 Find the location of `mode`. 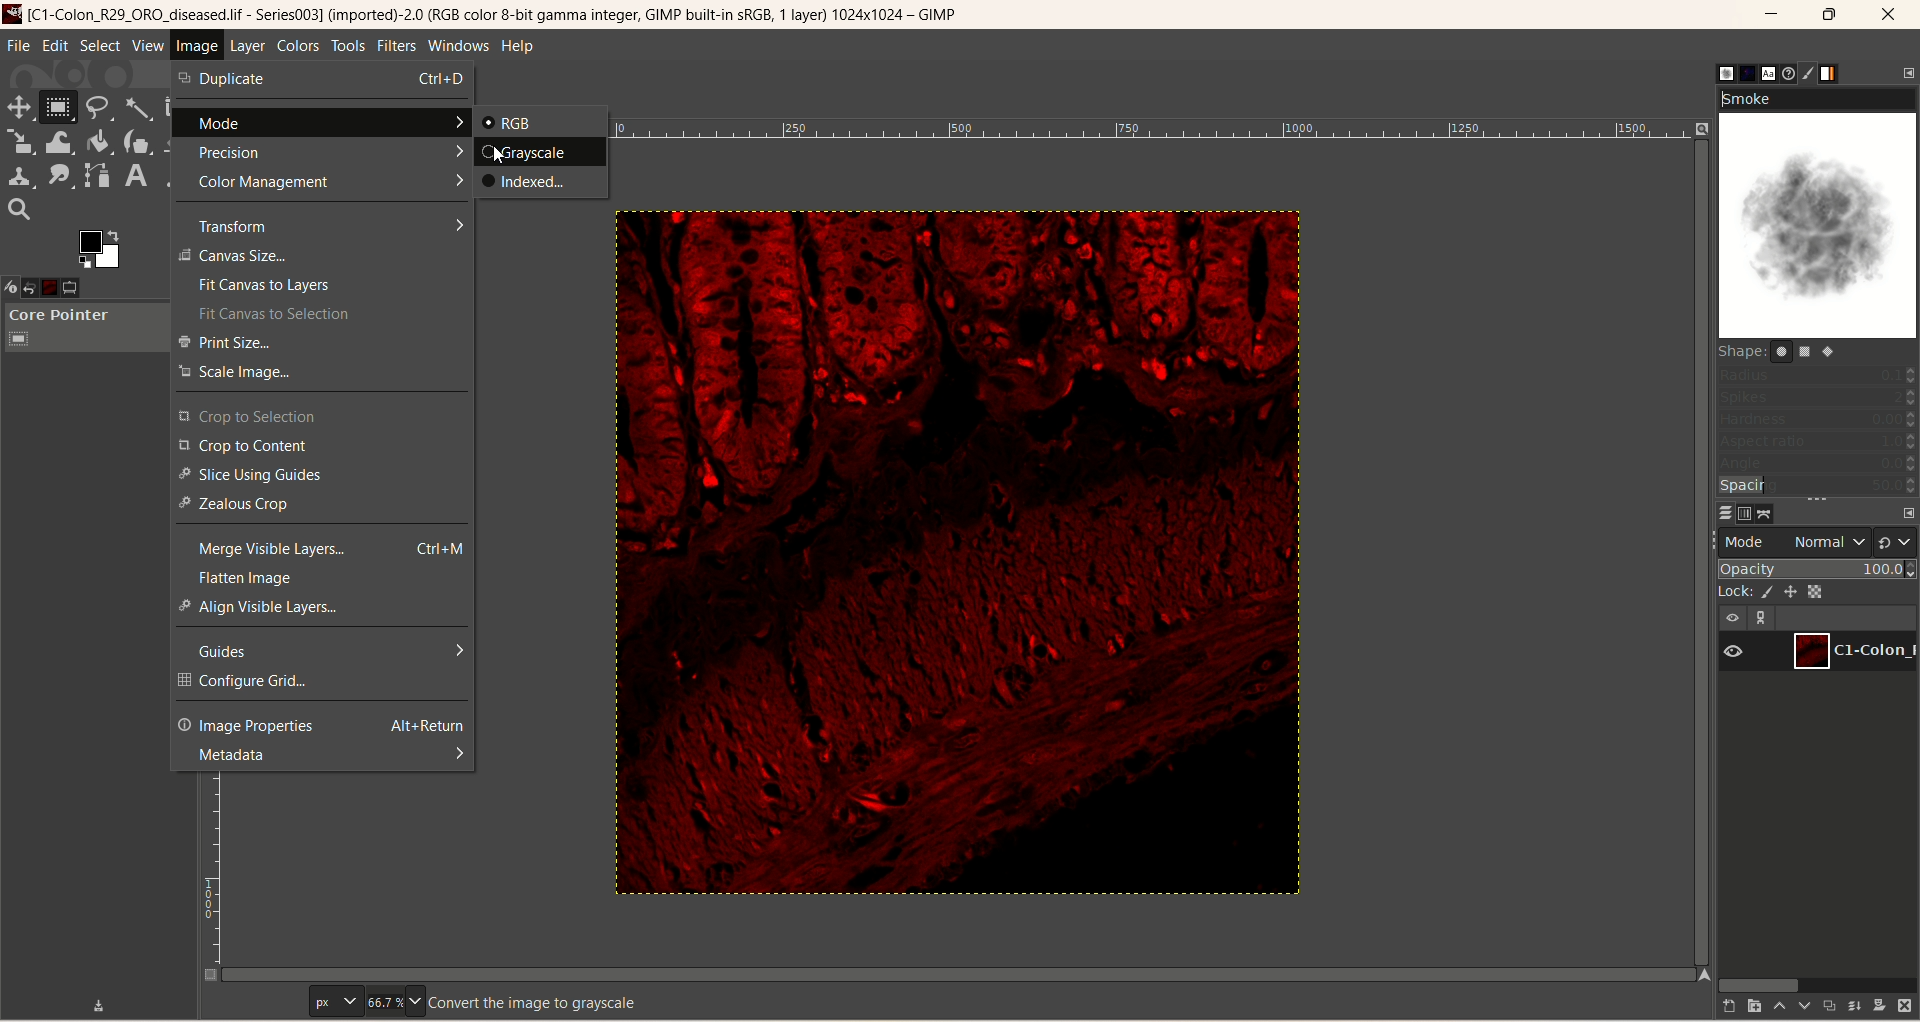

mode is located at coordinates (1746, 541).